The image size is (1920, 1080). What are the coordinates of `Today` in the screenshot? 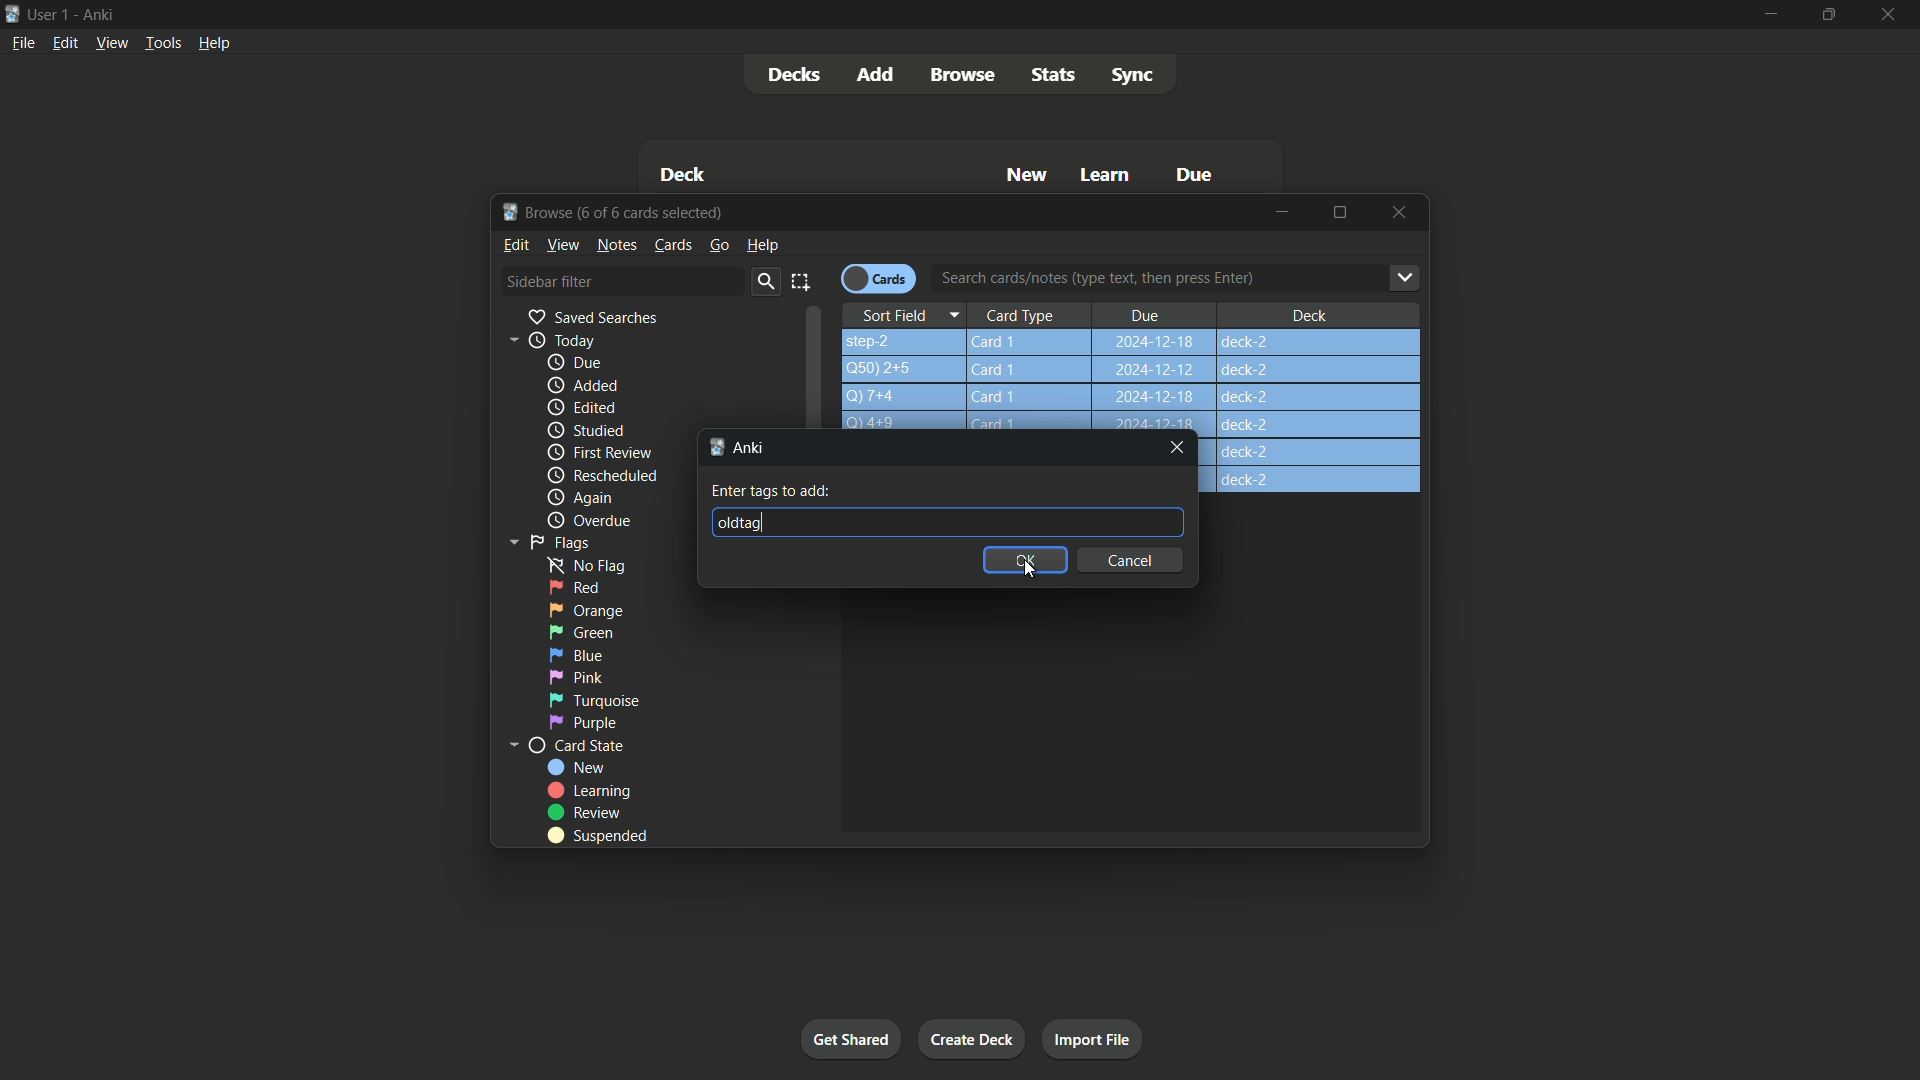 It's located at (546, 340).